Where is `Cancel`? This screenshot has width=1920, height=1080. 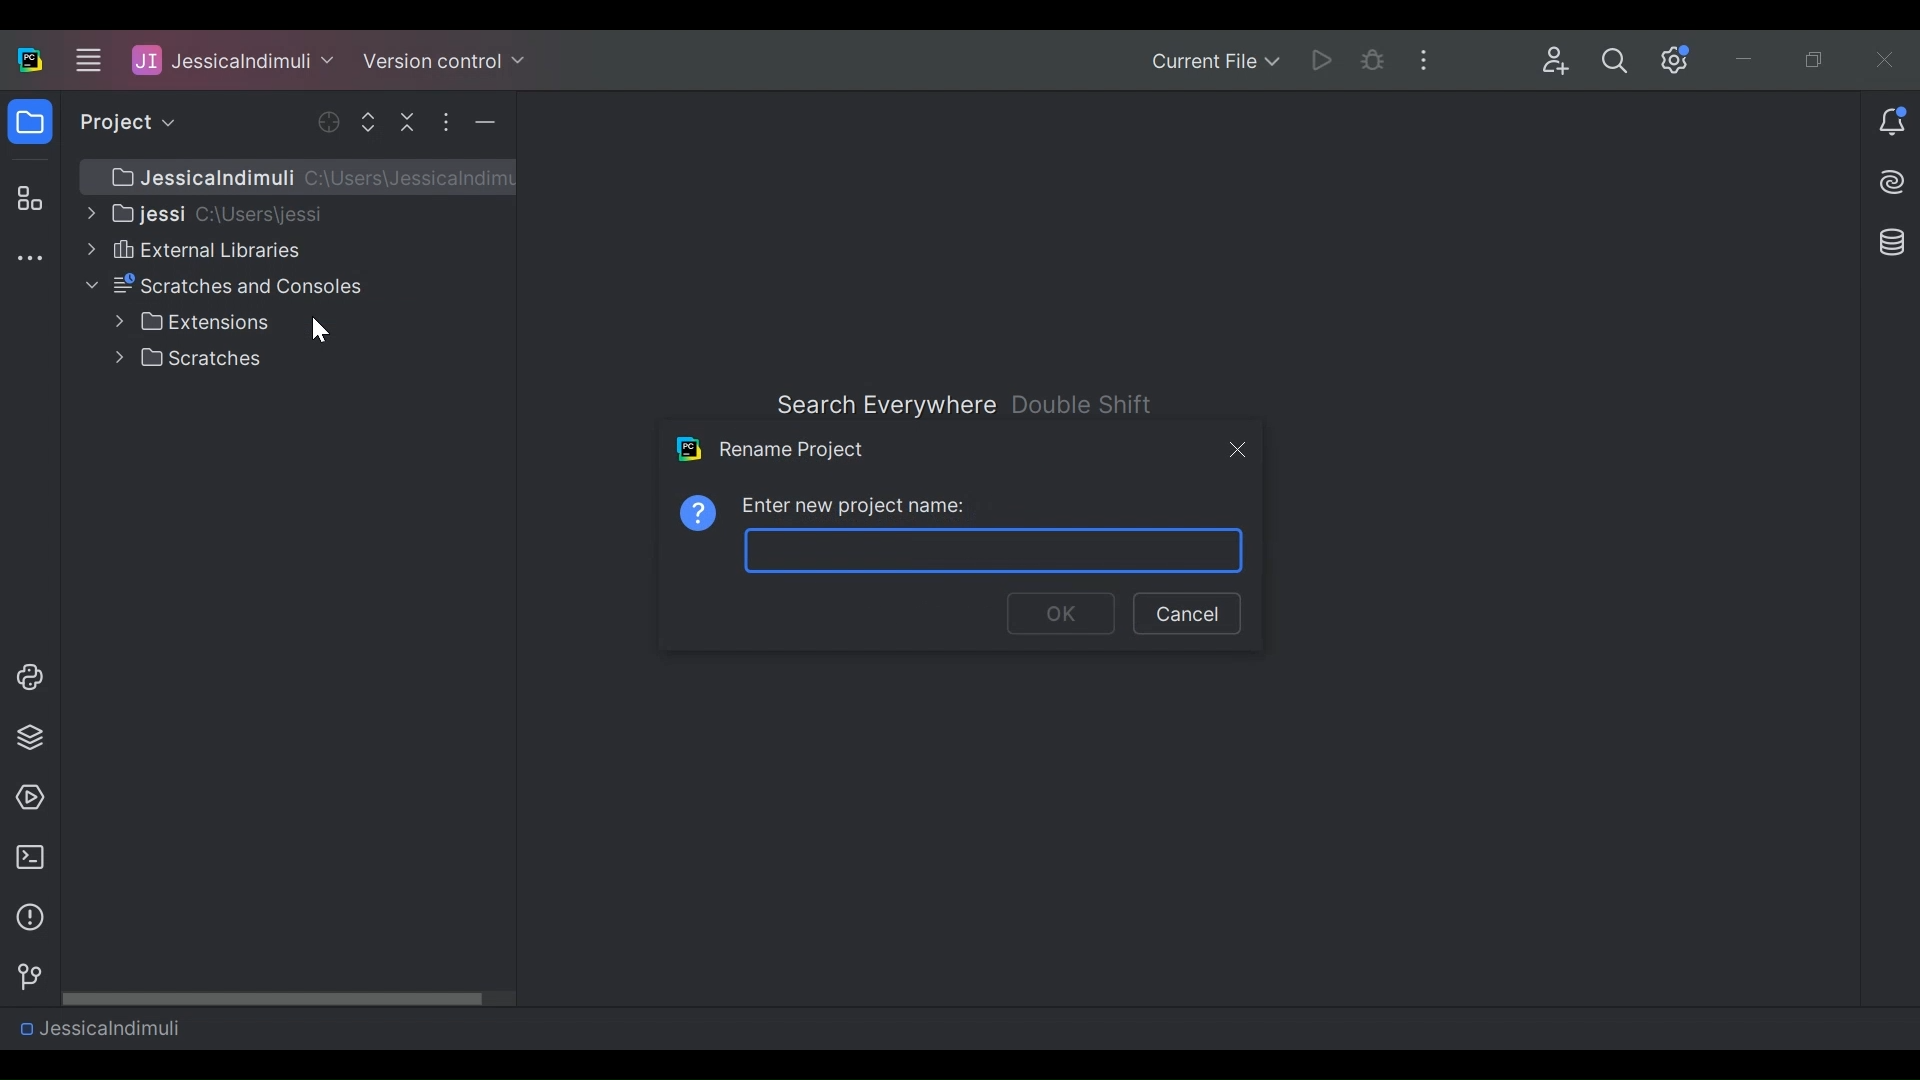 Cancel is located at coordinates (1186, 614).